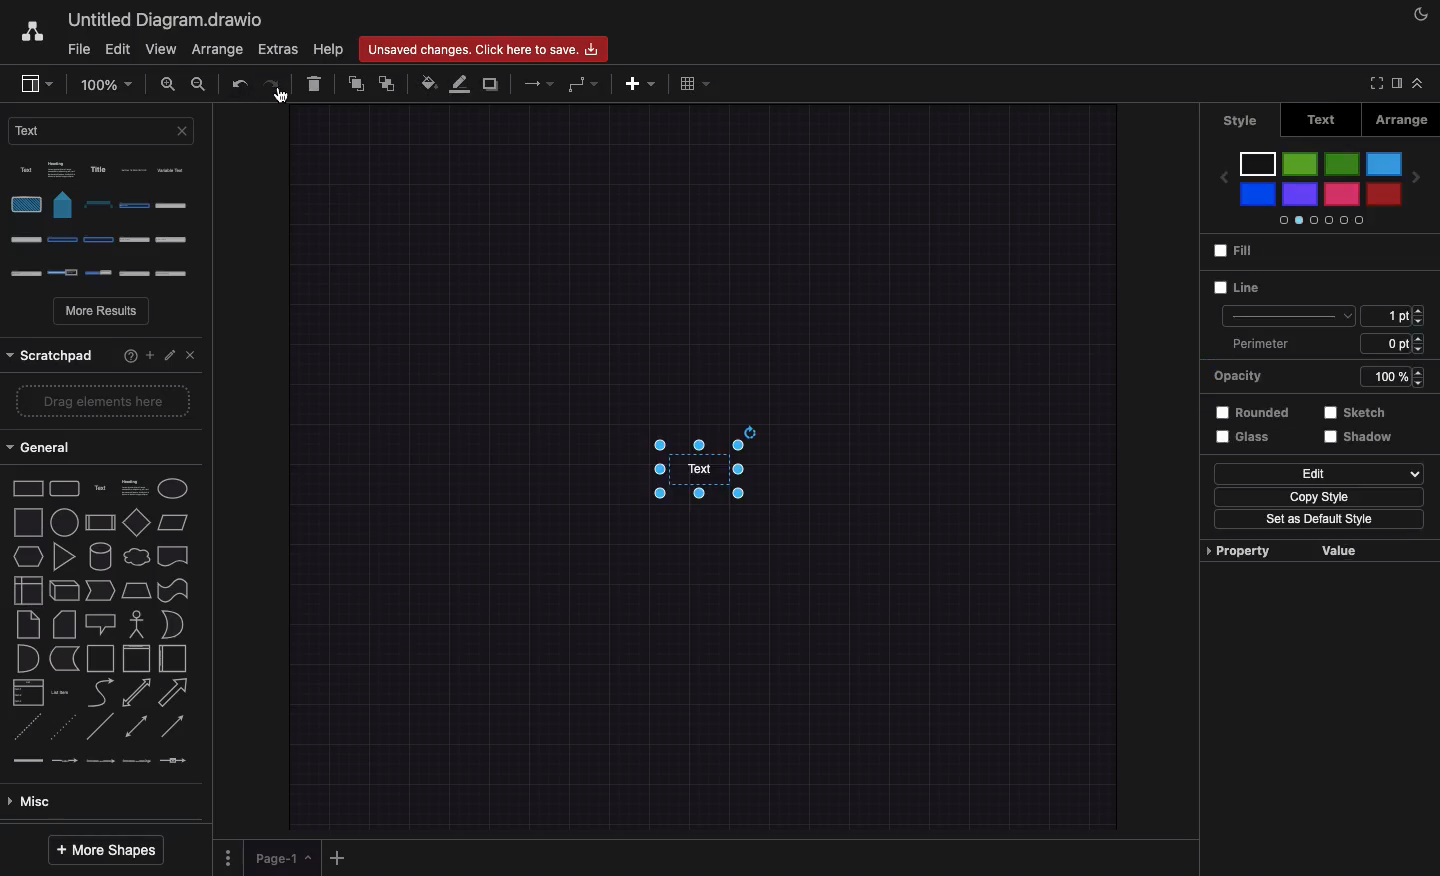 The image size is (1440, 876). What do you see at coordinates (106, 220) in the screenshot?
I see `Text options` at bounding box center [106, 220].